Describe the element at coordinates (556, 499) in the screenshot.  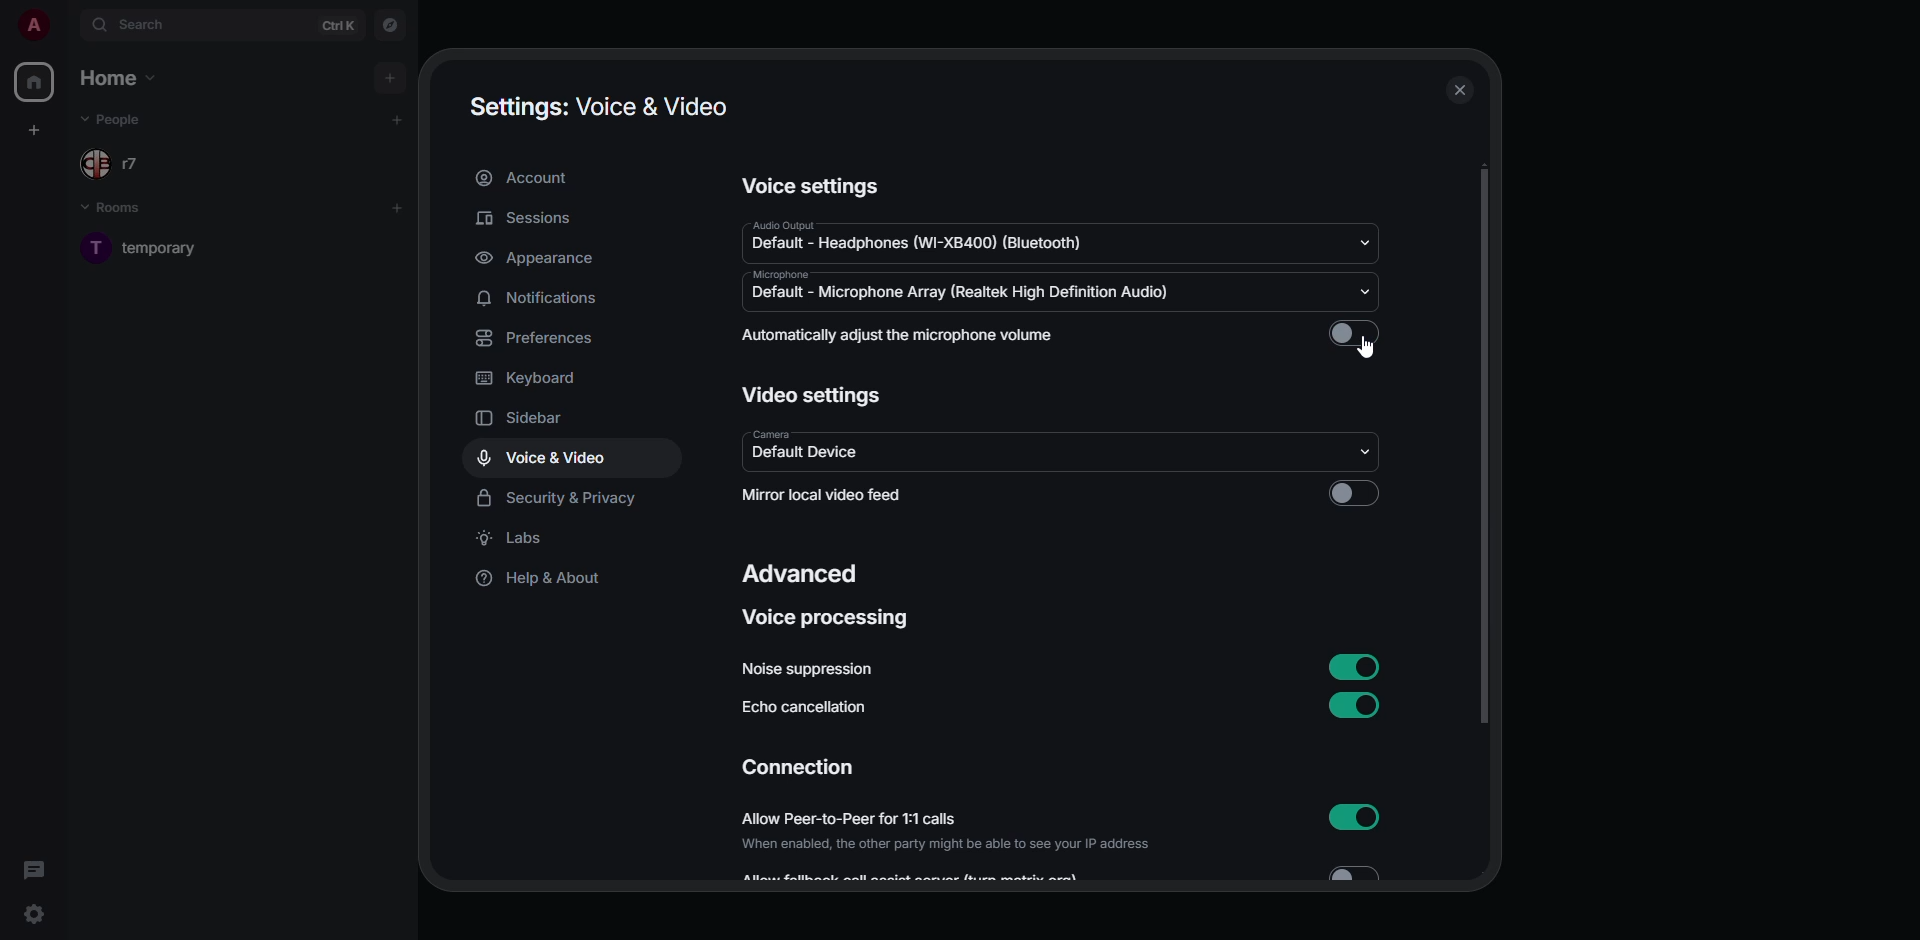
I see `security & privacy` at that location.